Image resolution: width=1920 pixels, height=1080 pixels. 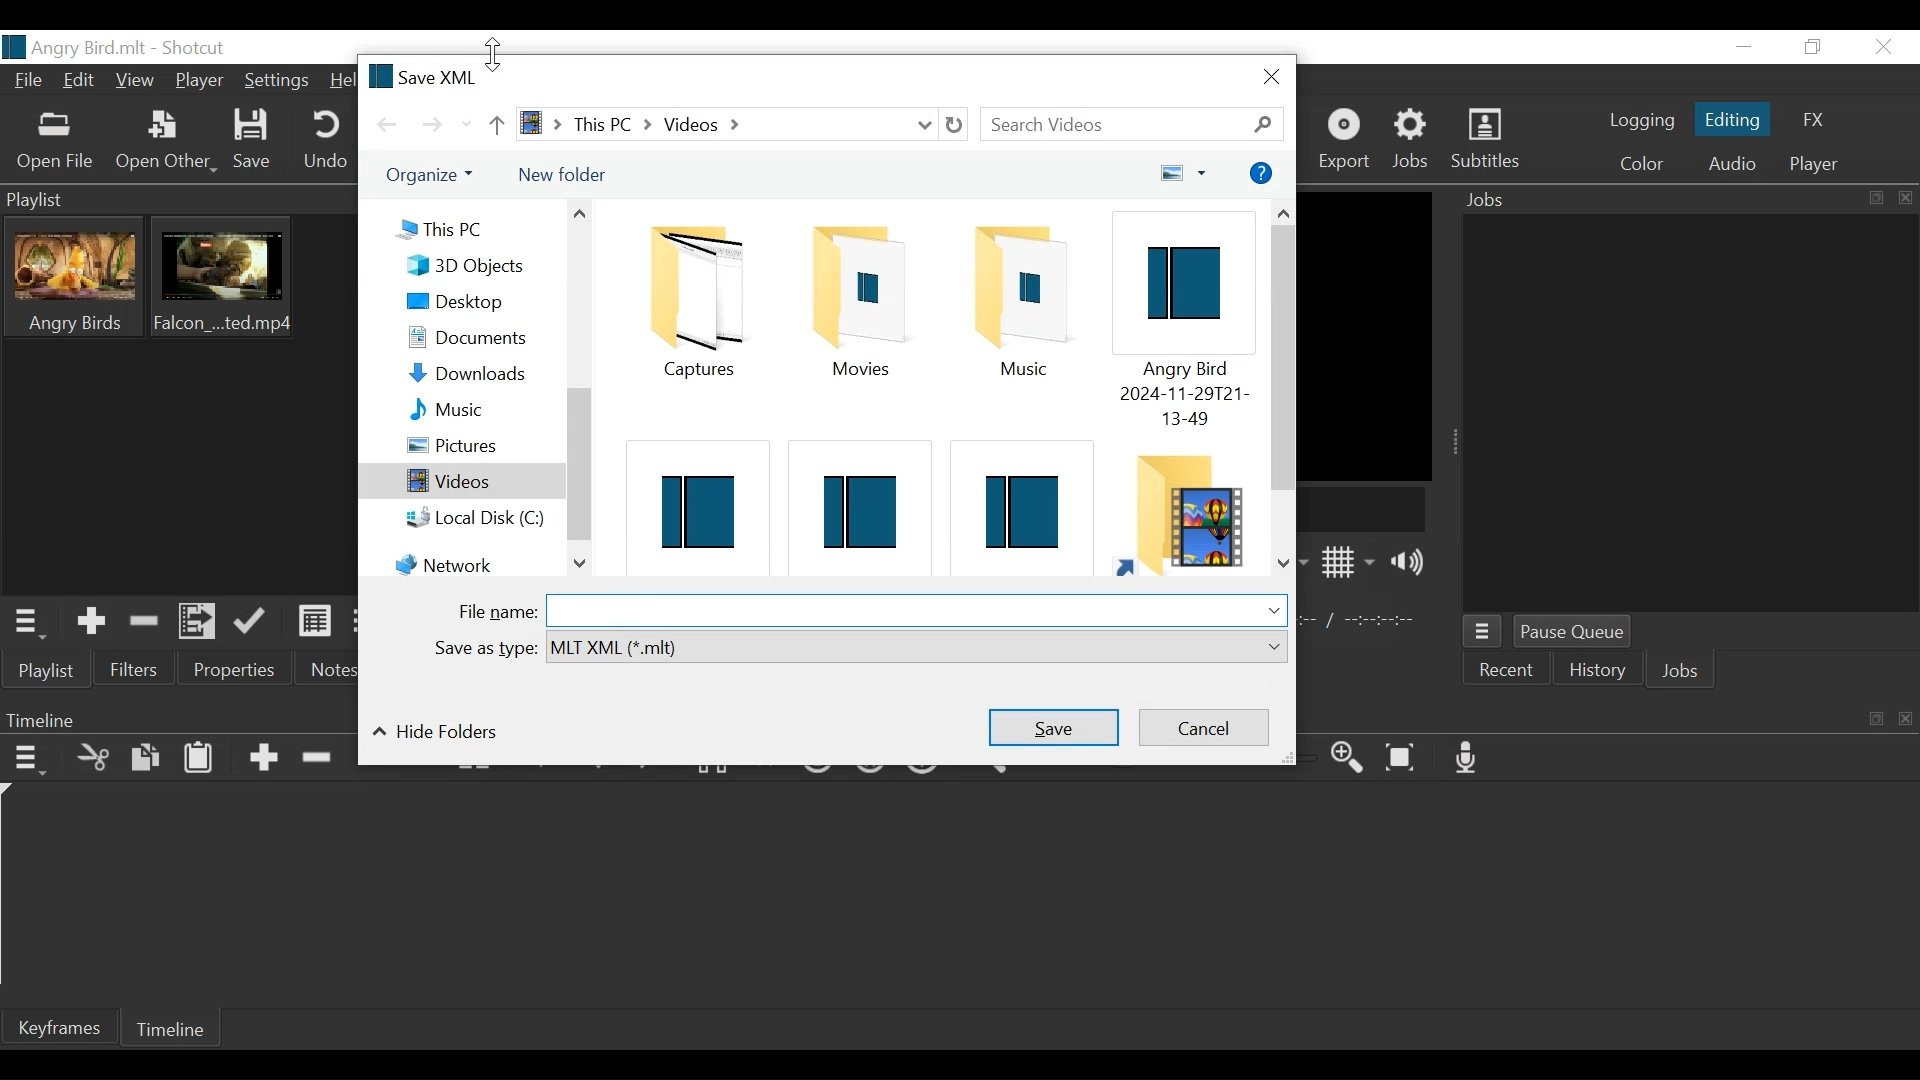 What do you see at coordinates (1286, 210) in the screenshot?
I see `Scroll up` at bounding box center [1286, 210].